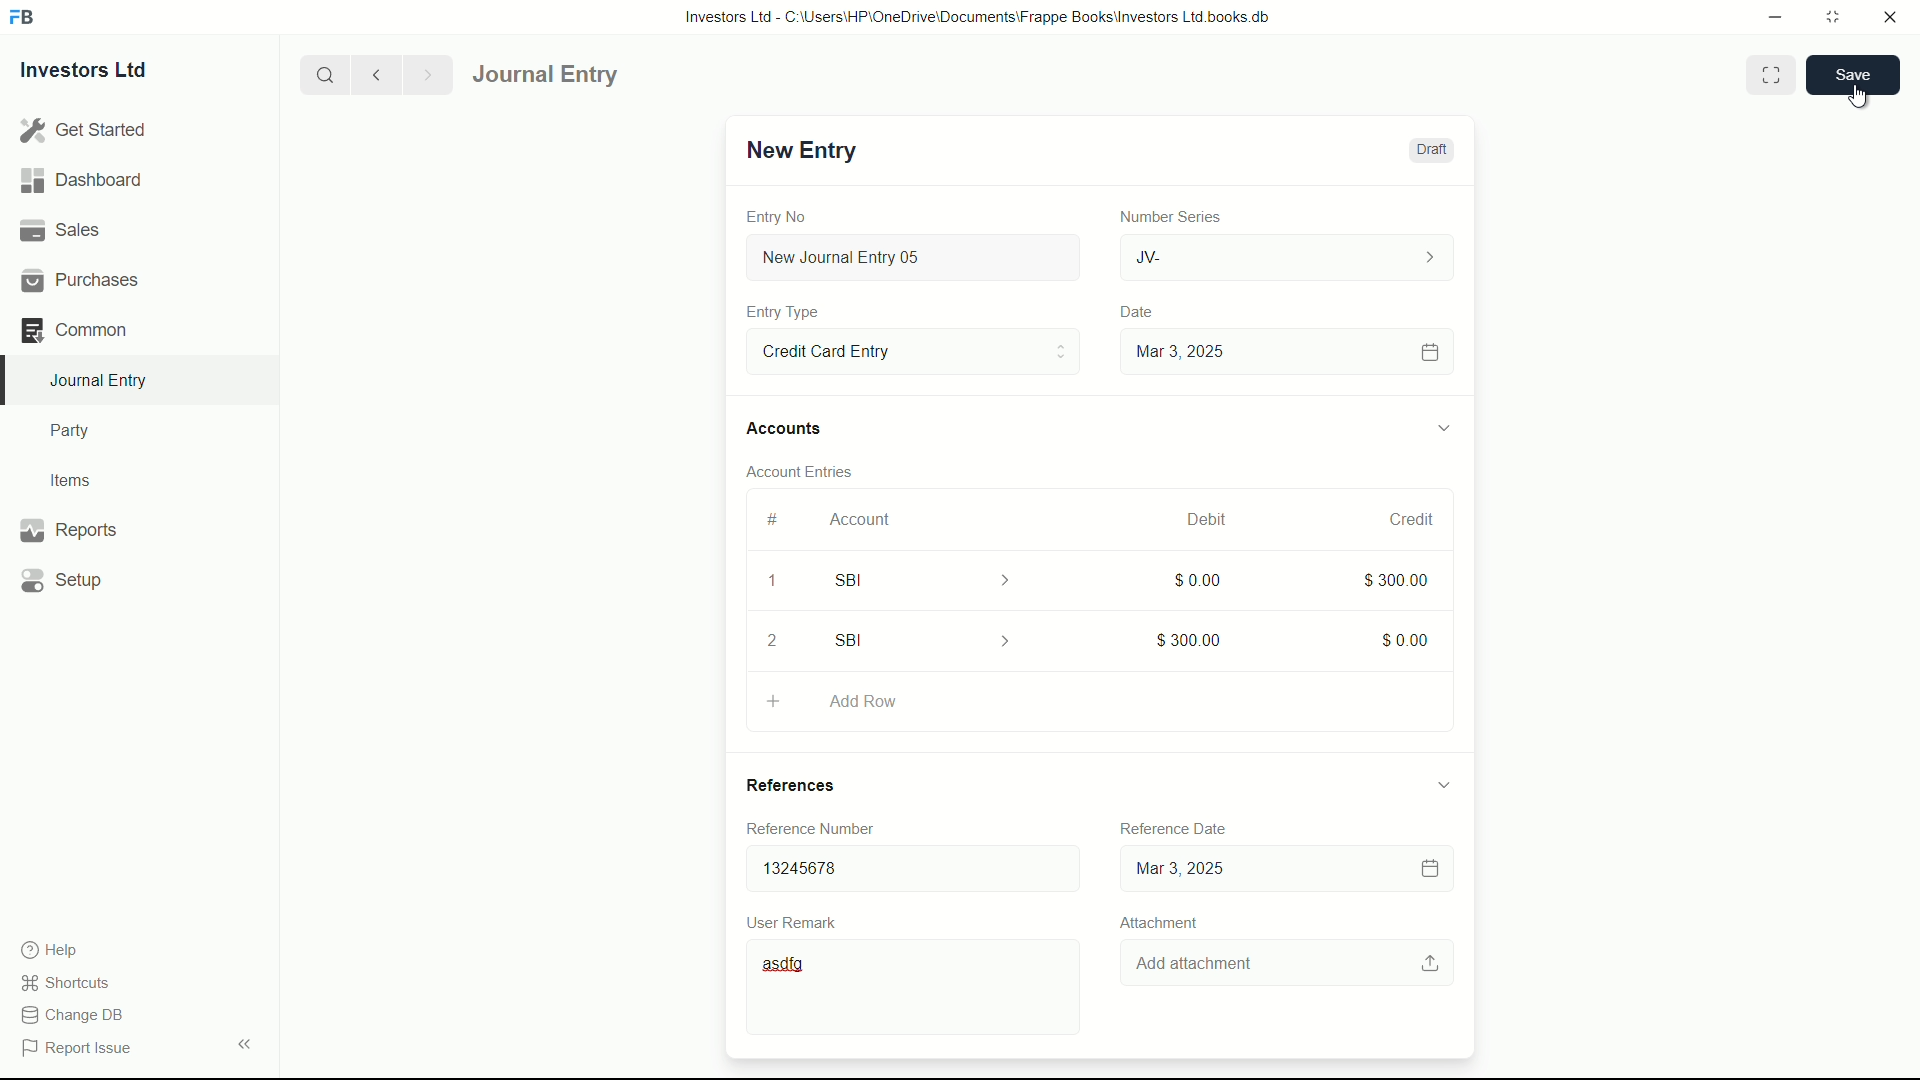 This screenshot has width=1920, height=1080. What do you see at coordinates (1430, 150) in the screenshot?
I see `Draft` at bounding box center [1430, 150].